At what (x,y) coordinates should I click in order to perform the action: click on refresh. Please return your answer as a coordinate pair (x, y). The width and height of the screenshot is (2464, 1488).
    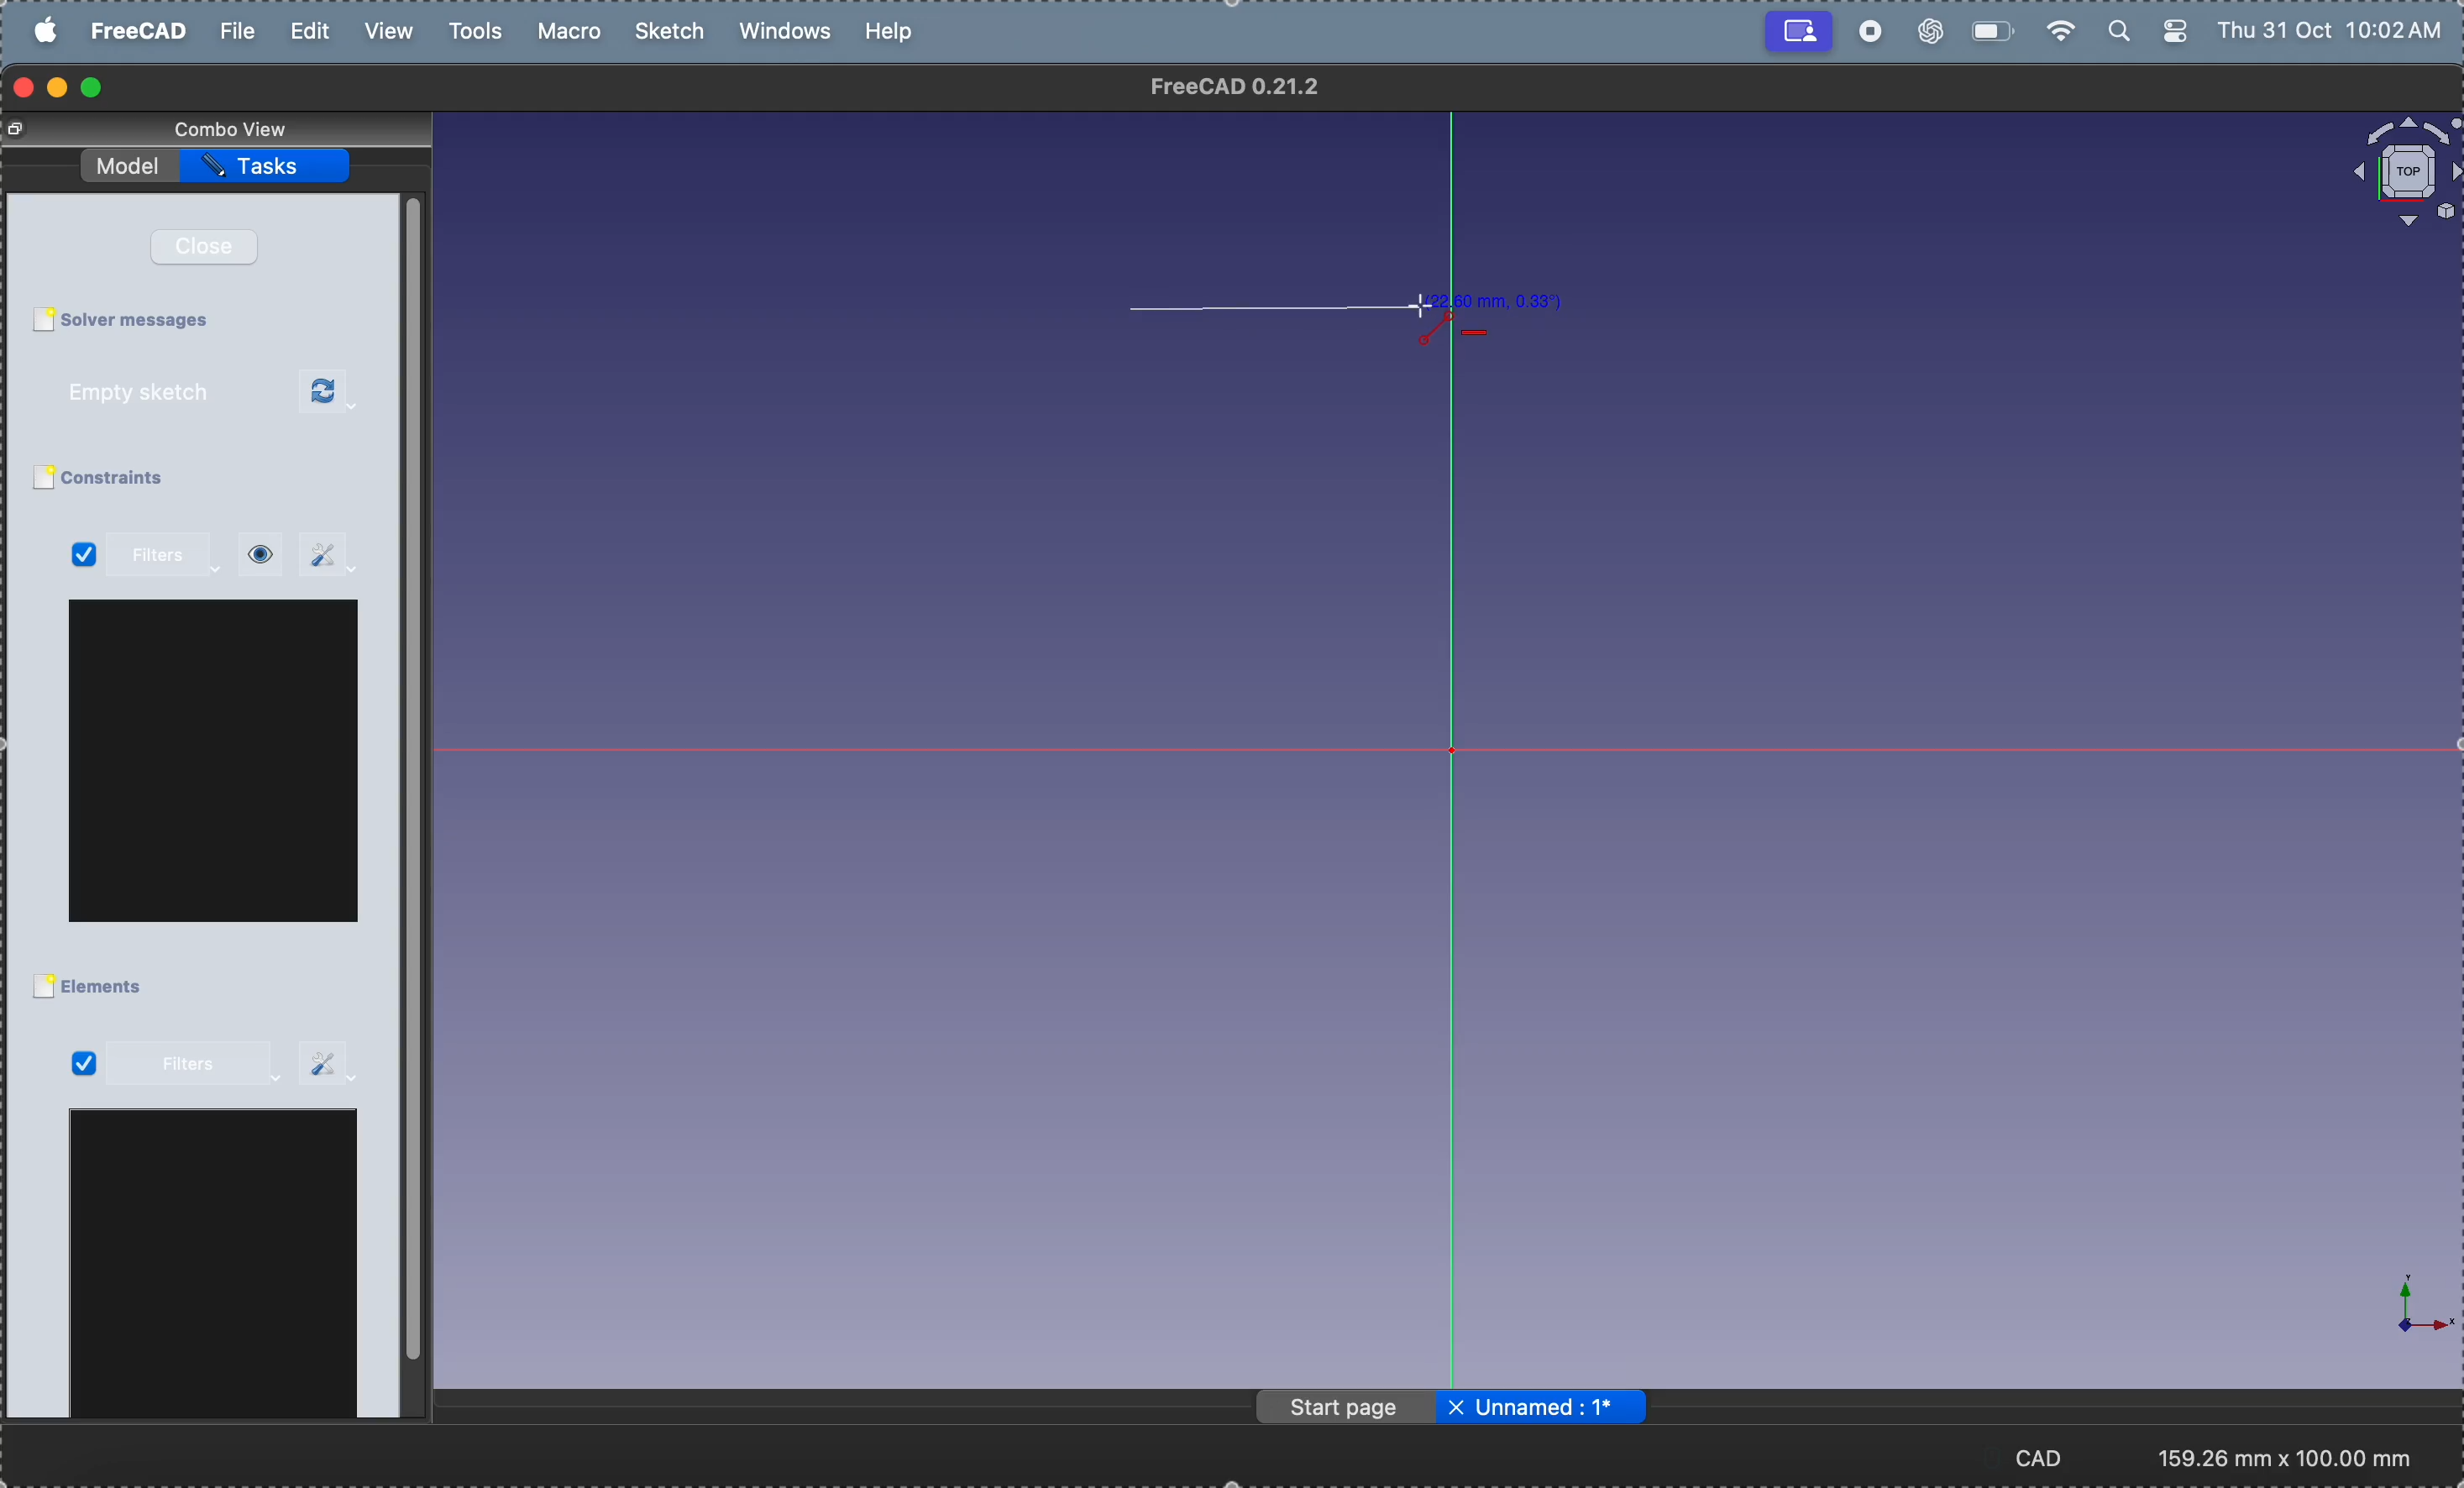
    Looking at the image, I should click on (330, 393).